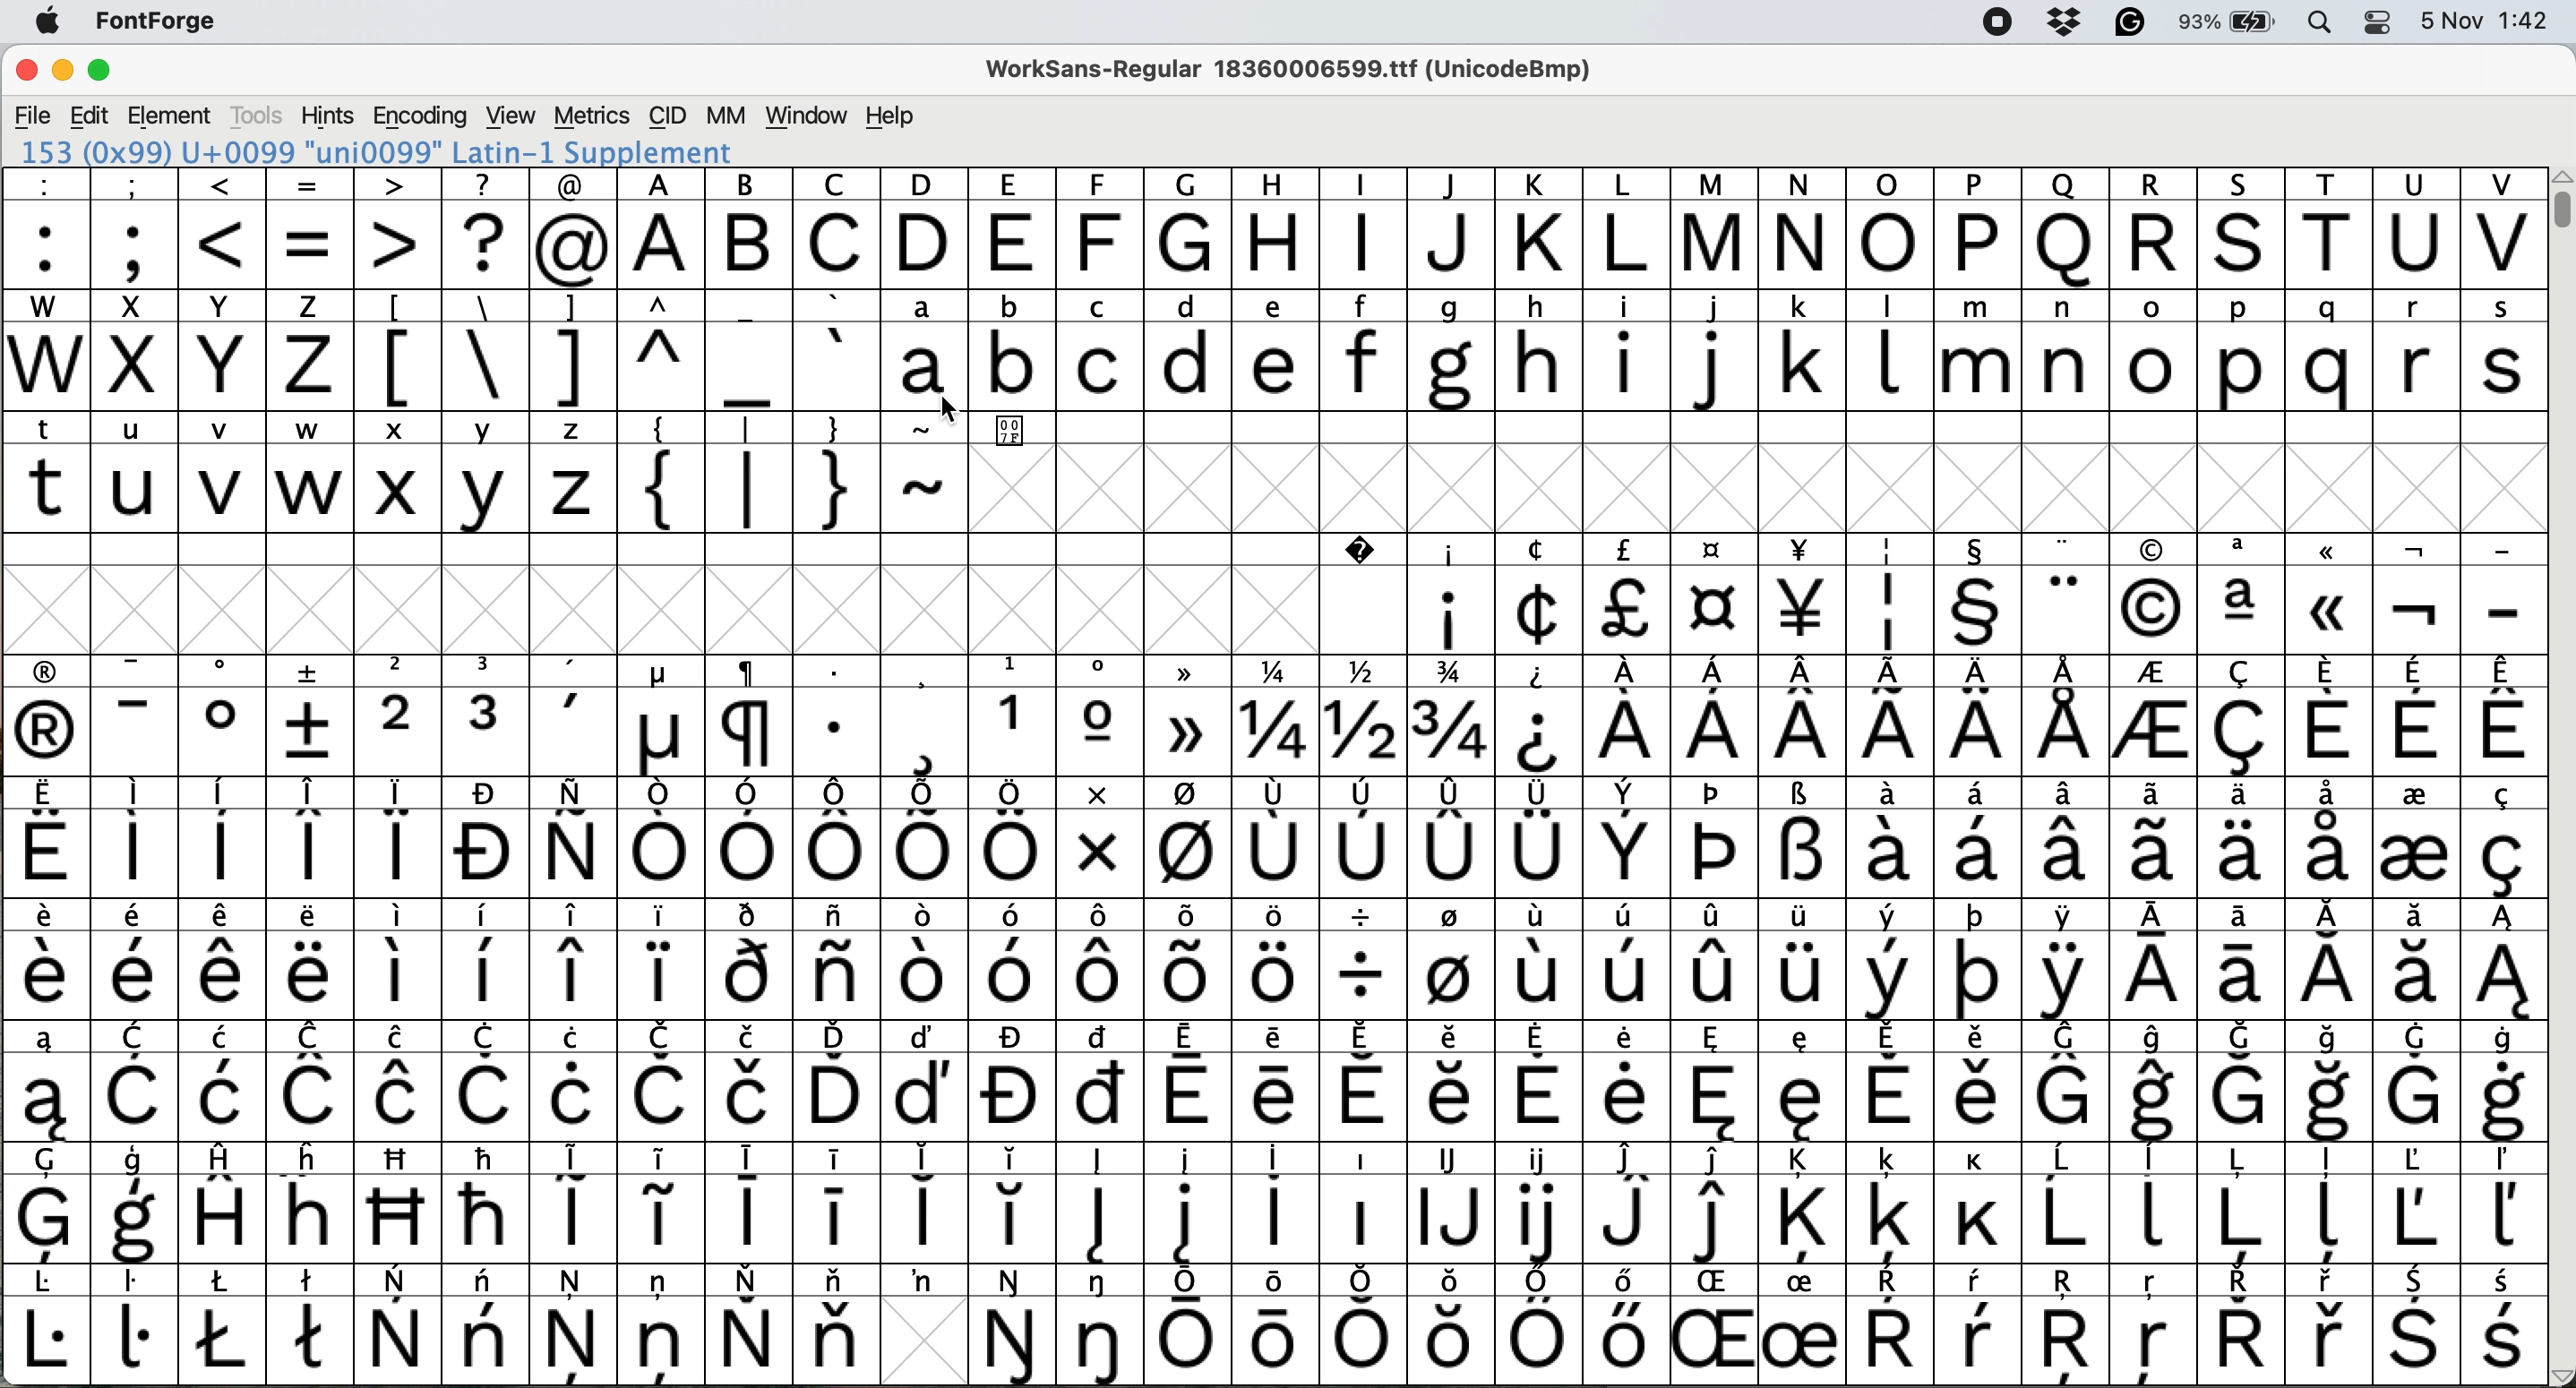 This screenshot has height=1388, width=2576. What do you see at coordinates (1806, 1081) in the screenshot?
I see `symbol` at bounding box center [1806, 1081].